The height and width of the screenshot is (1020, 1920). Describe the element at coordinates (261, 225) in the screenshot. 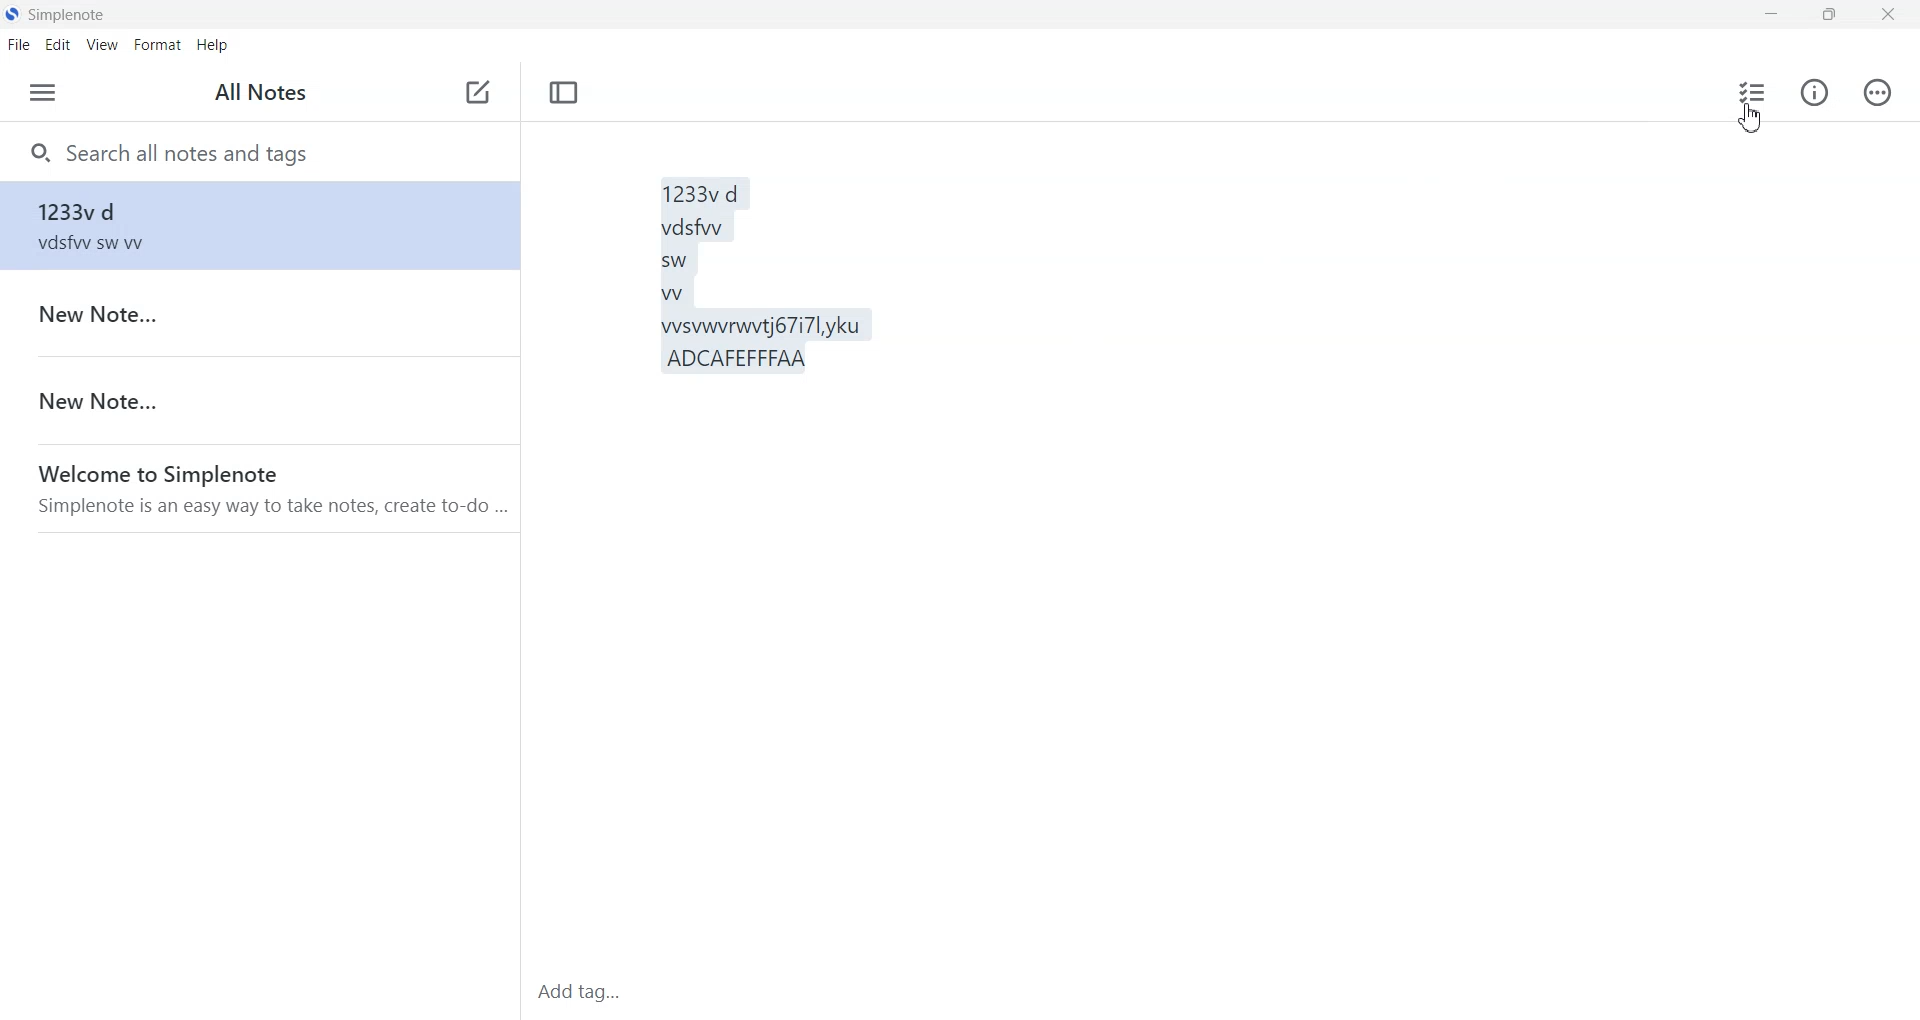

I see `Note file - 1233v d` at that location.